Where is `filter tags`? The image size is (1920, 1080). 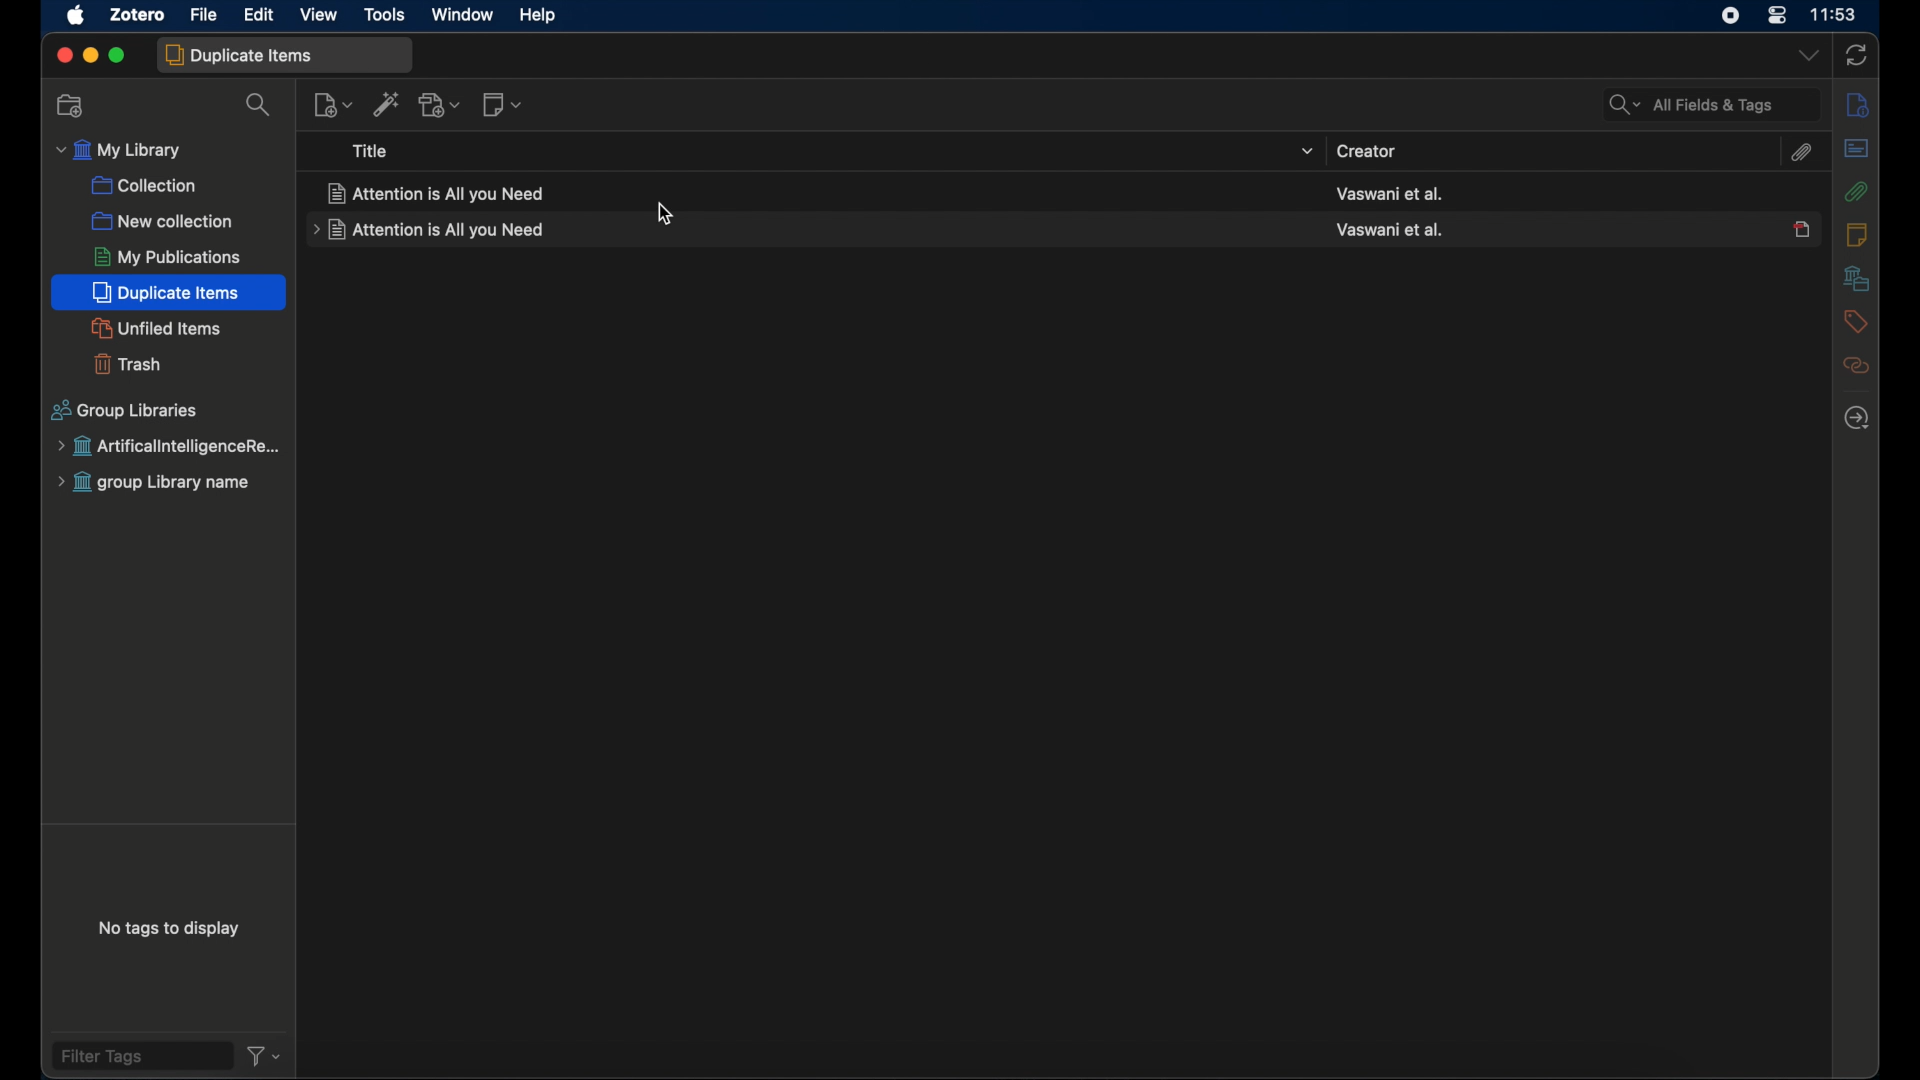 filter tags is located at coordinates (139, 1056).